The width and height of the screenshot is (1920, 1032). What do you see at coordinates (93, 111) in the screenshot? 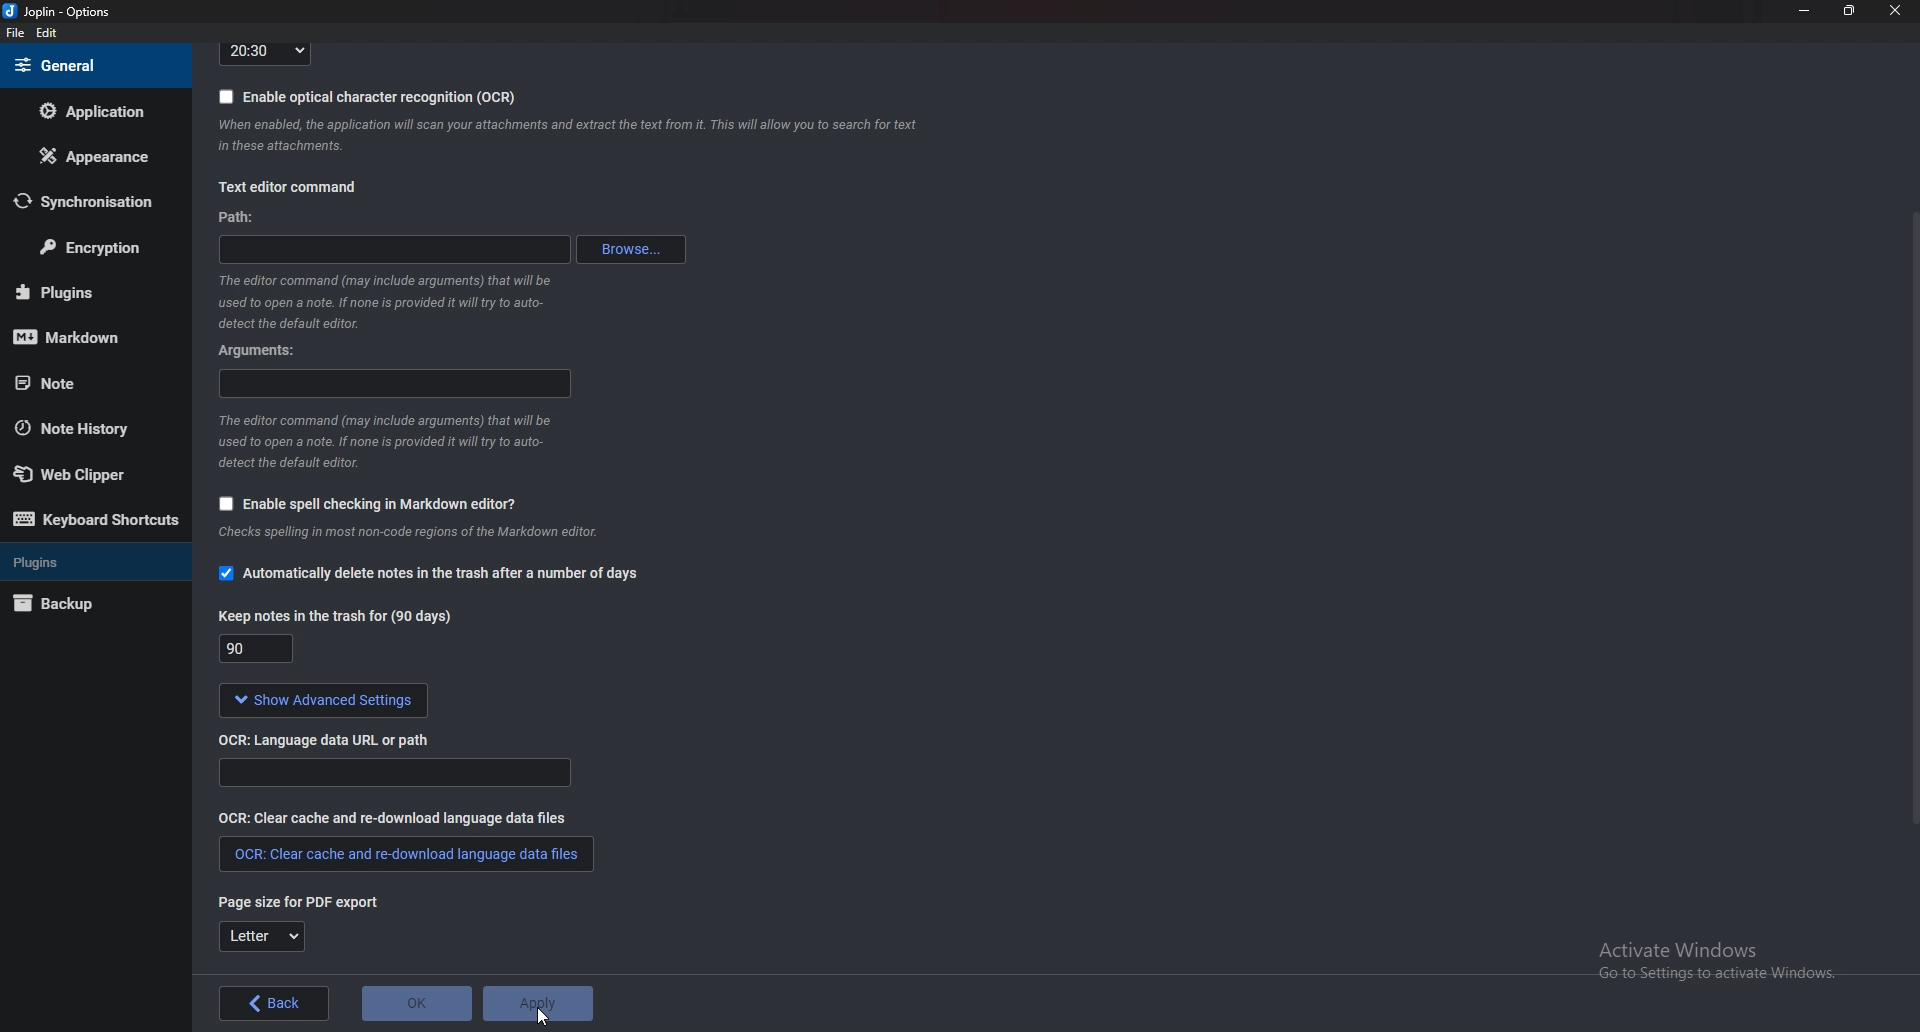
I see `Application` at bounding box center [93, 111].